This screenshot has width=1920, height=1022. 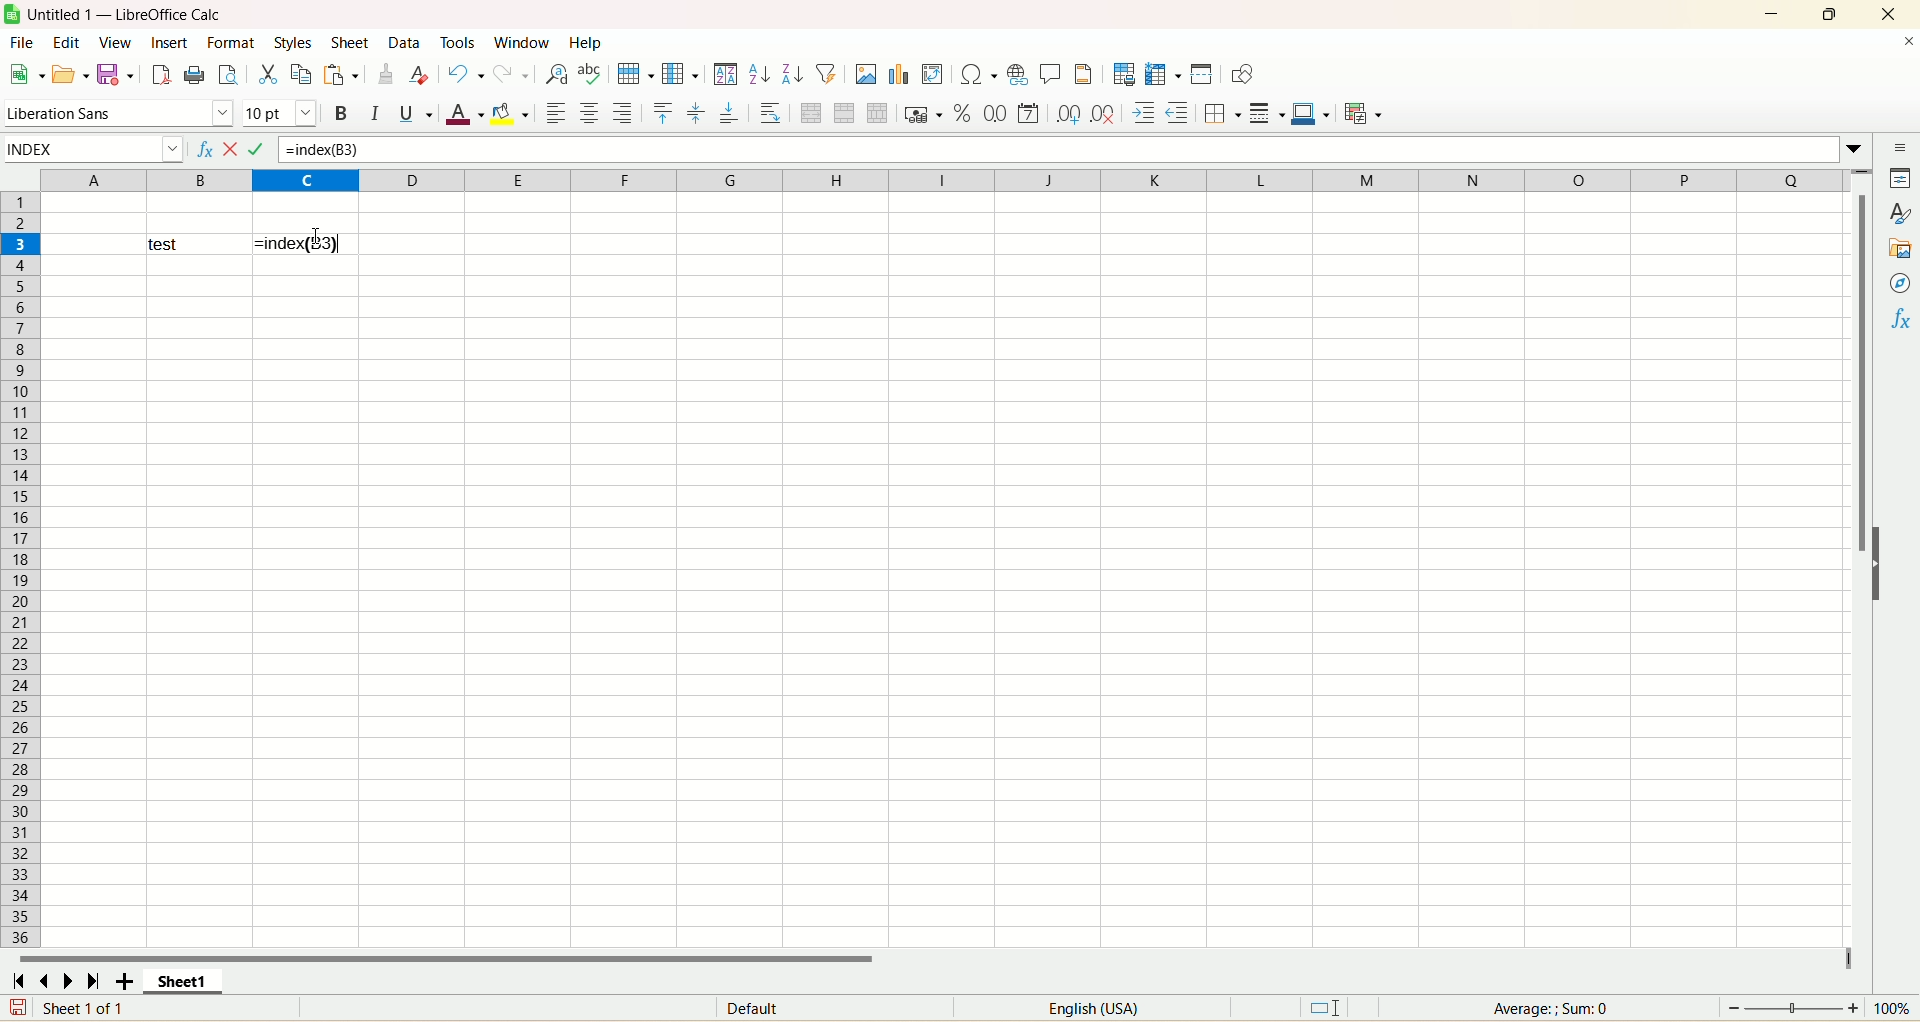 I want to click on test, so click(x=198, y=244).